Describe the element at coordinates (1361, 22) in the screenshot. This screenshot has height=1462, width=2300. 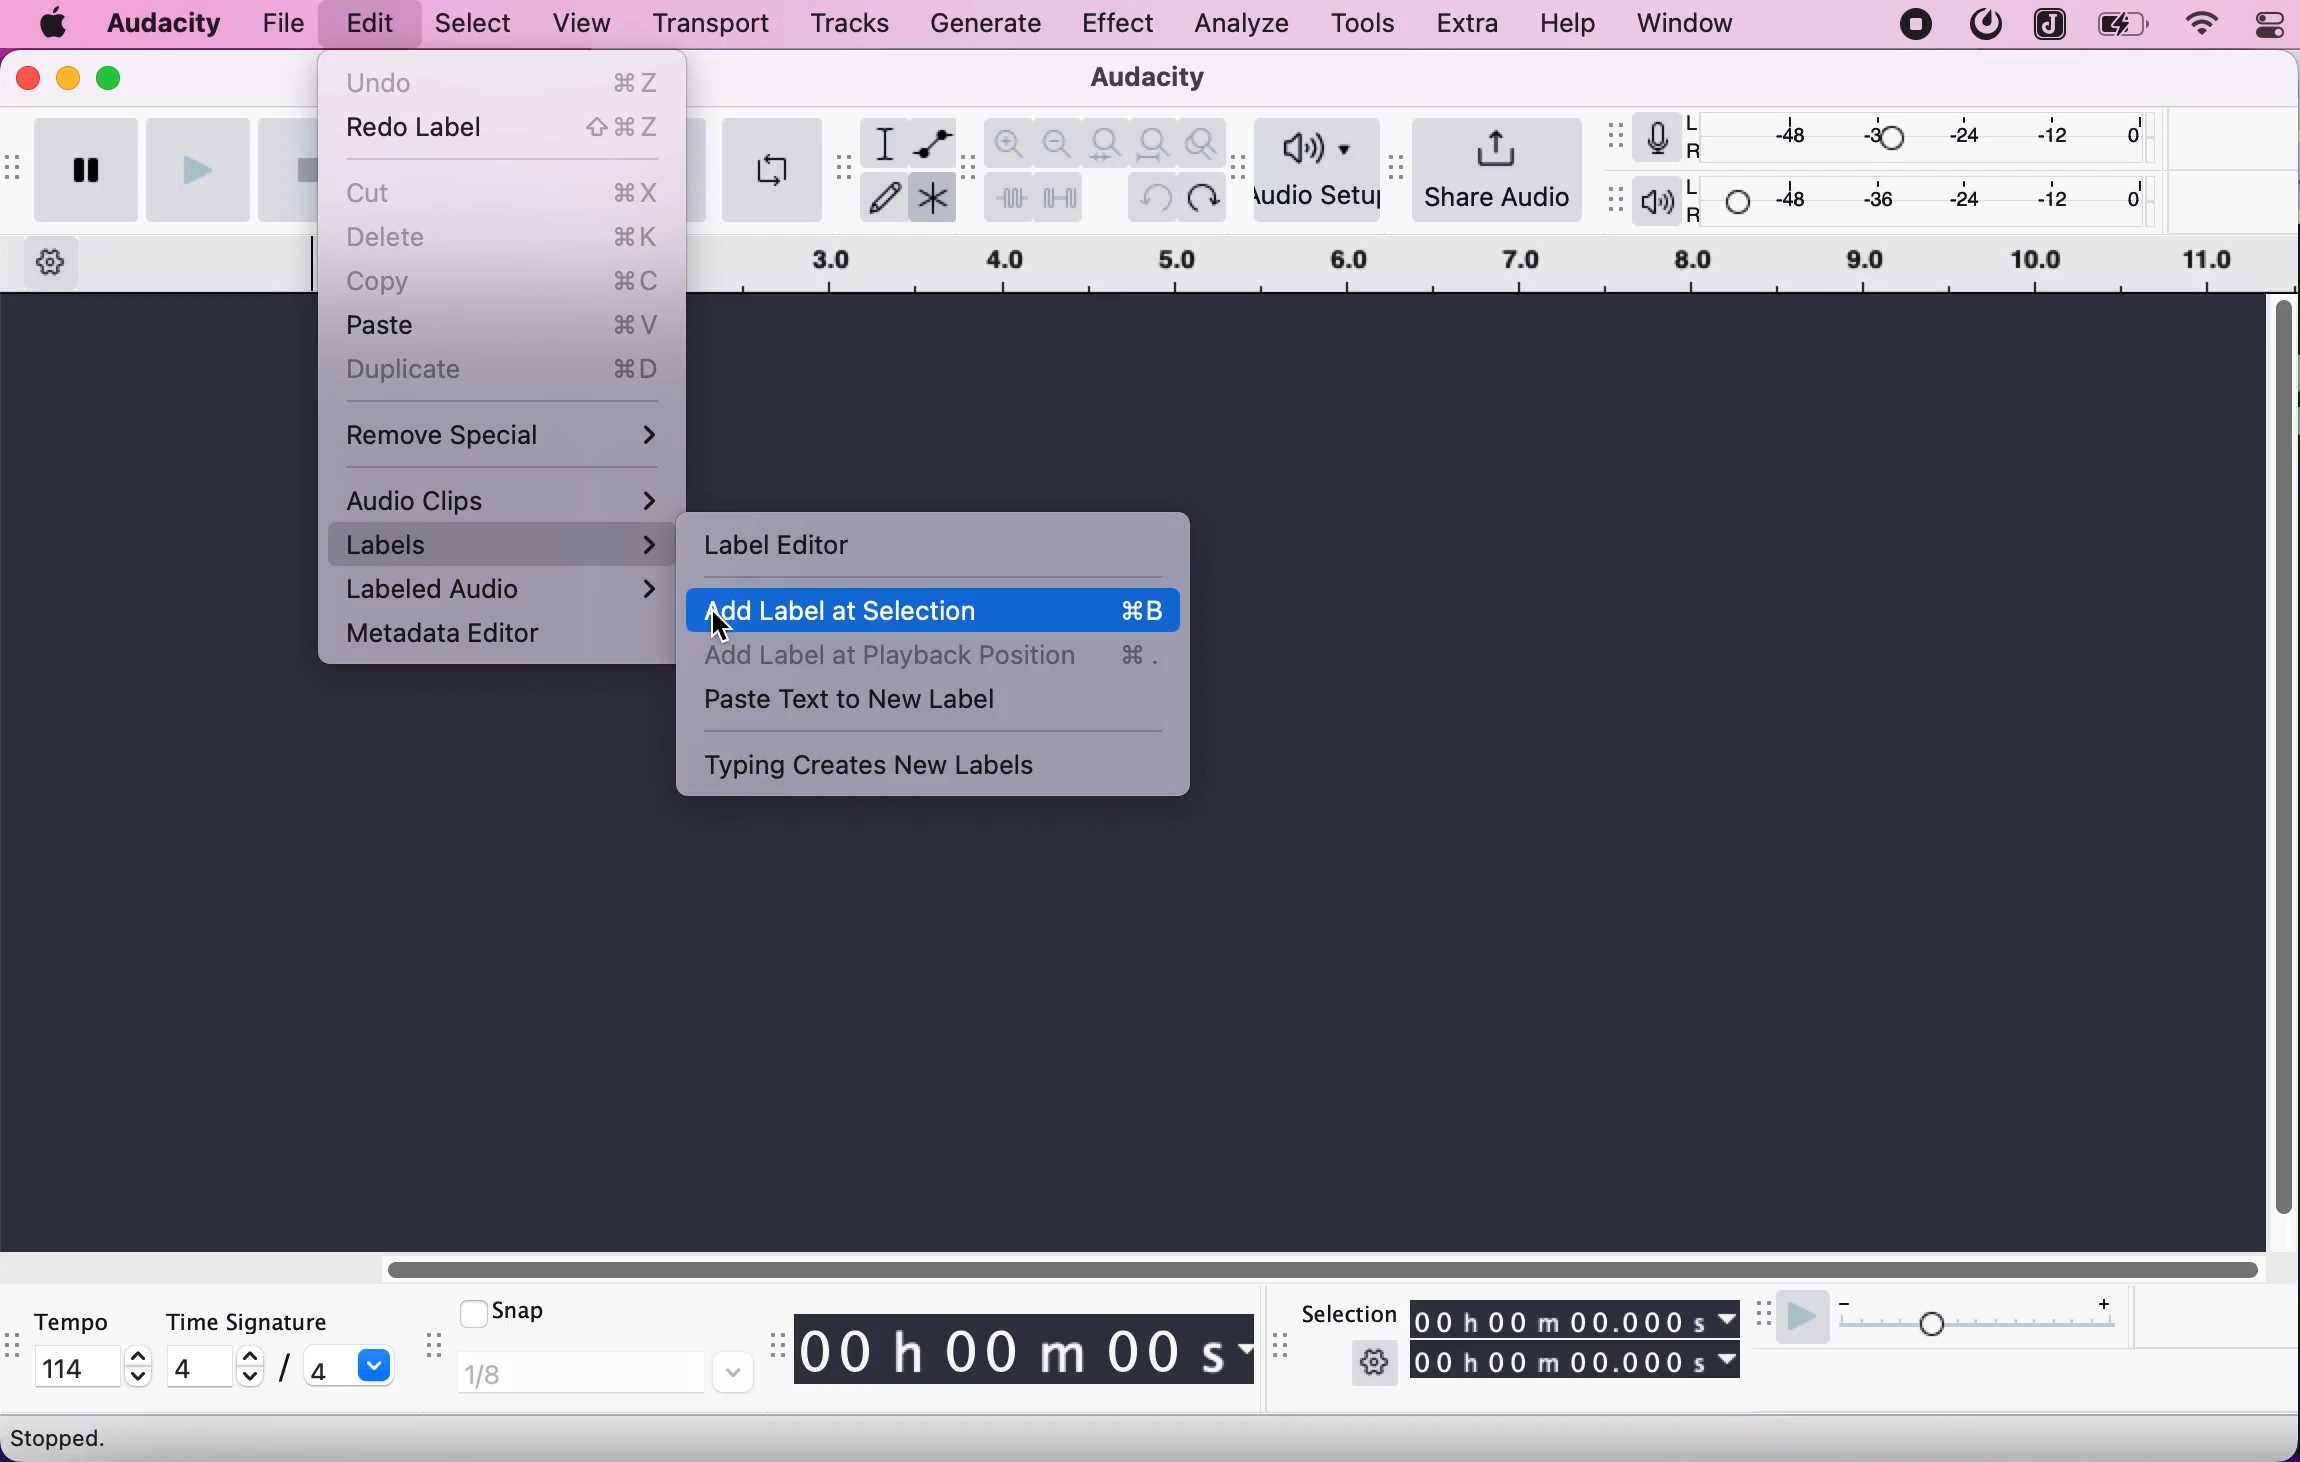
I see `tools` at that location.